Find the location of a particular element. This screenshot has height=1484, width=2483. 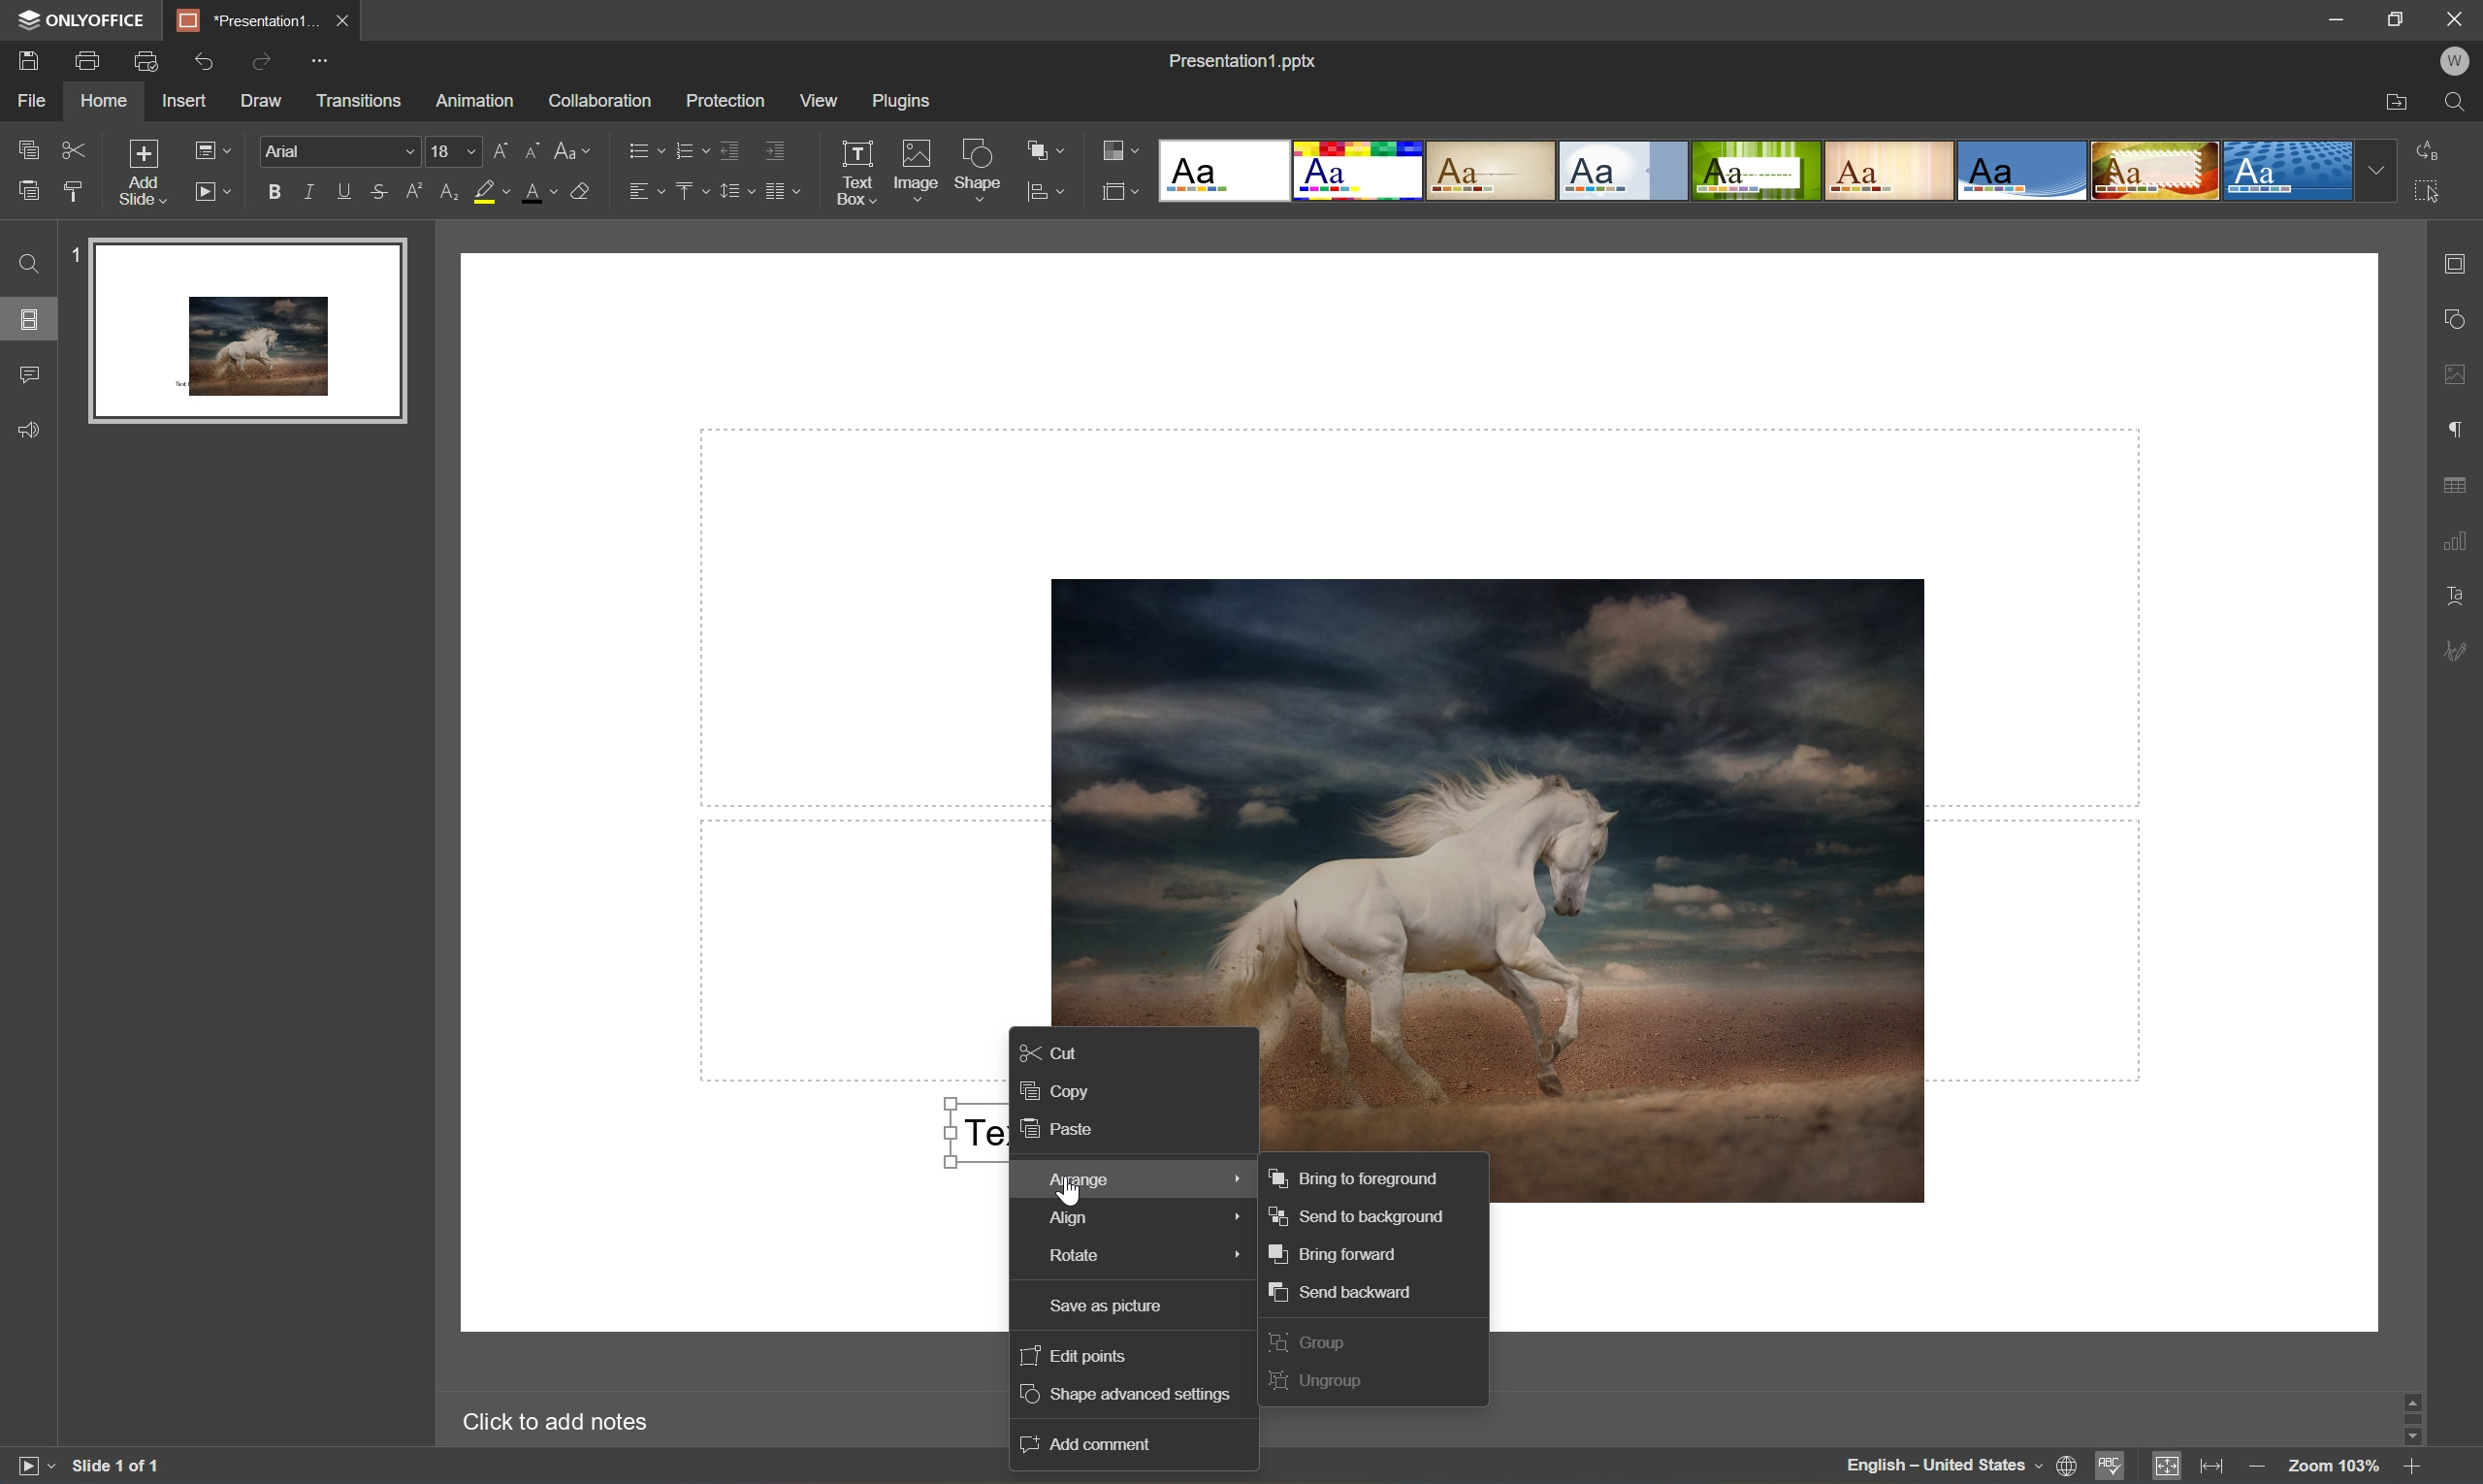

Lines is located at coordinates (1892, 169).